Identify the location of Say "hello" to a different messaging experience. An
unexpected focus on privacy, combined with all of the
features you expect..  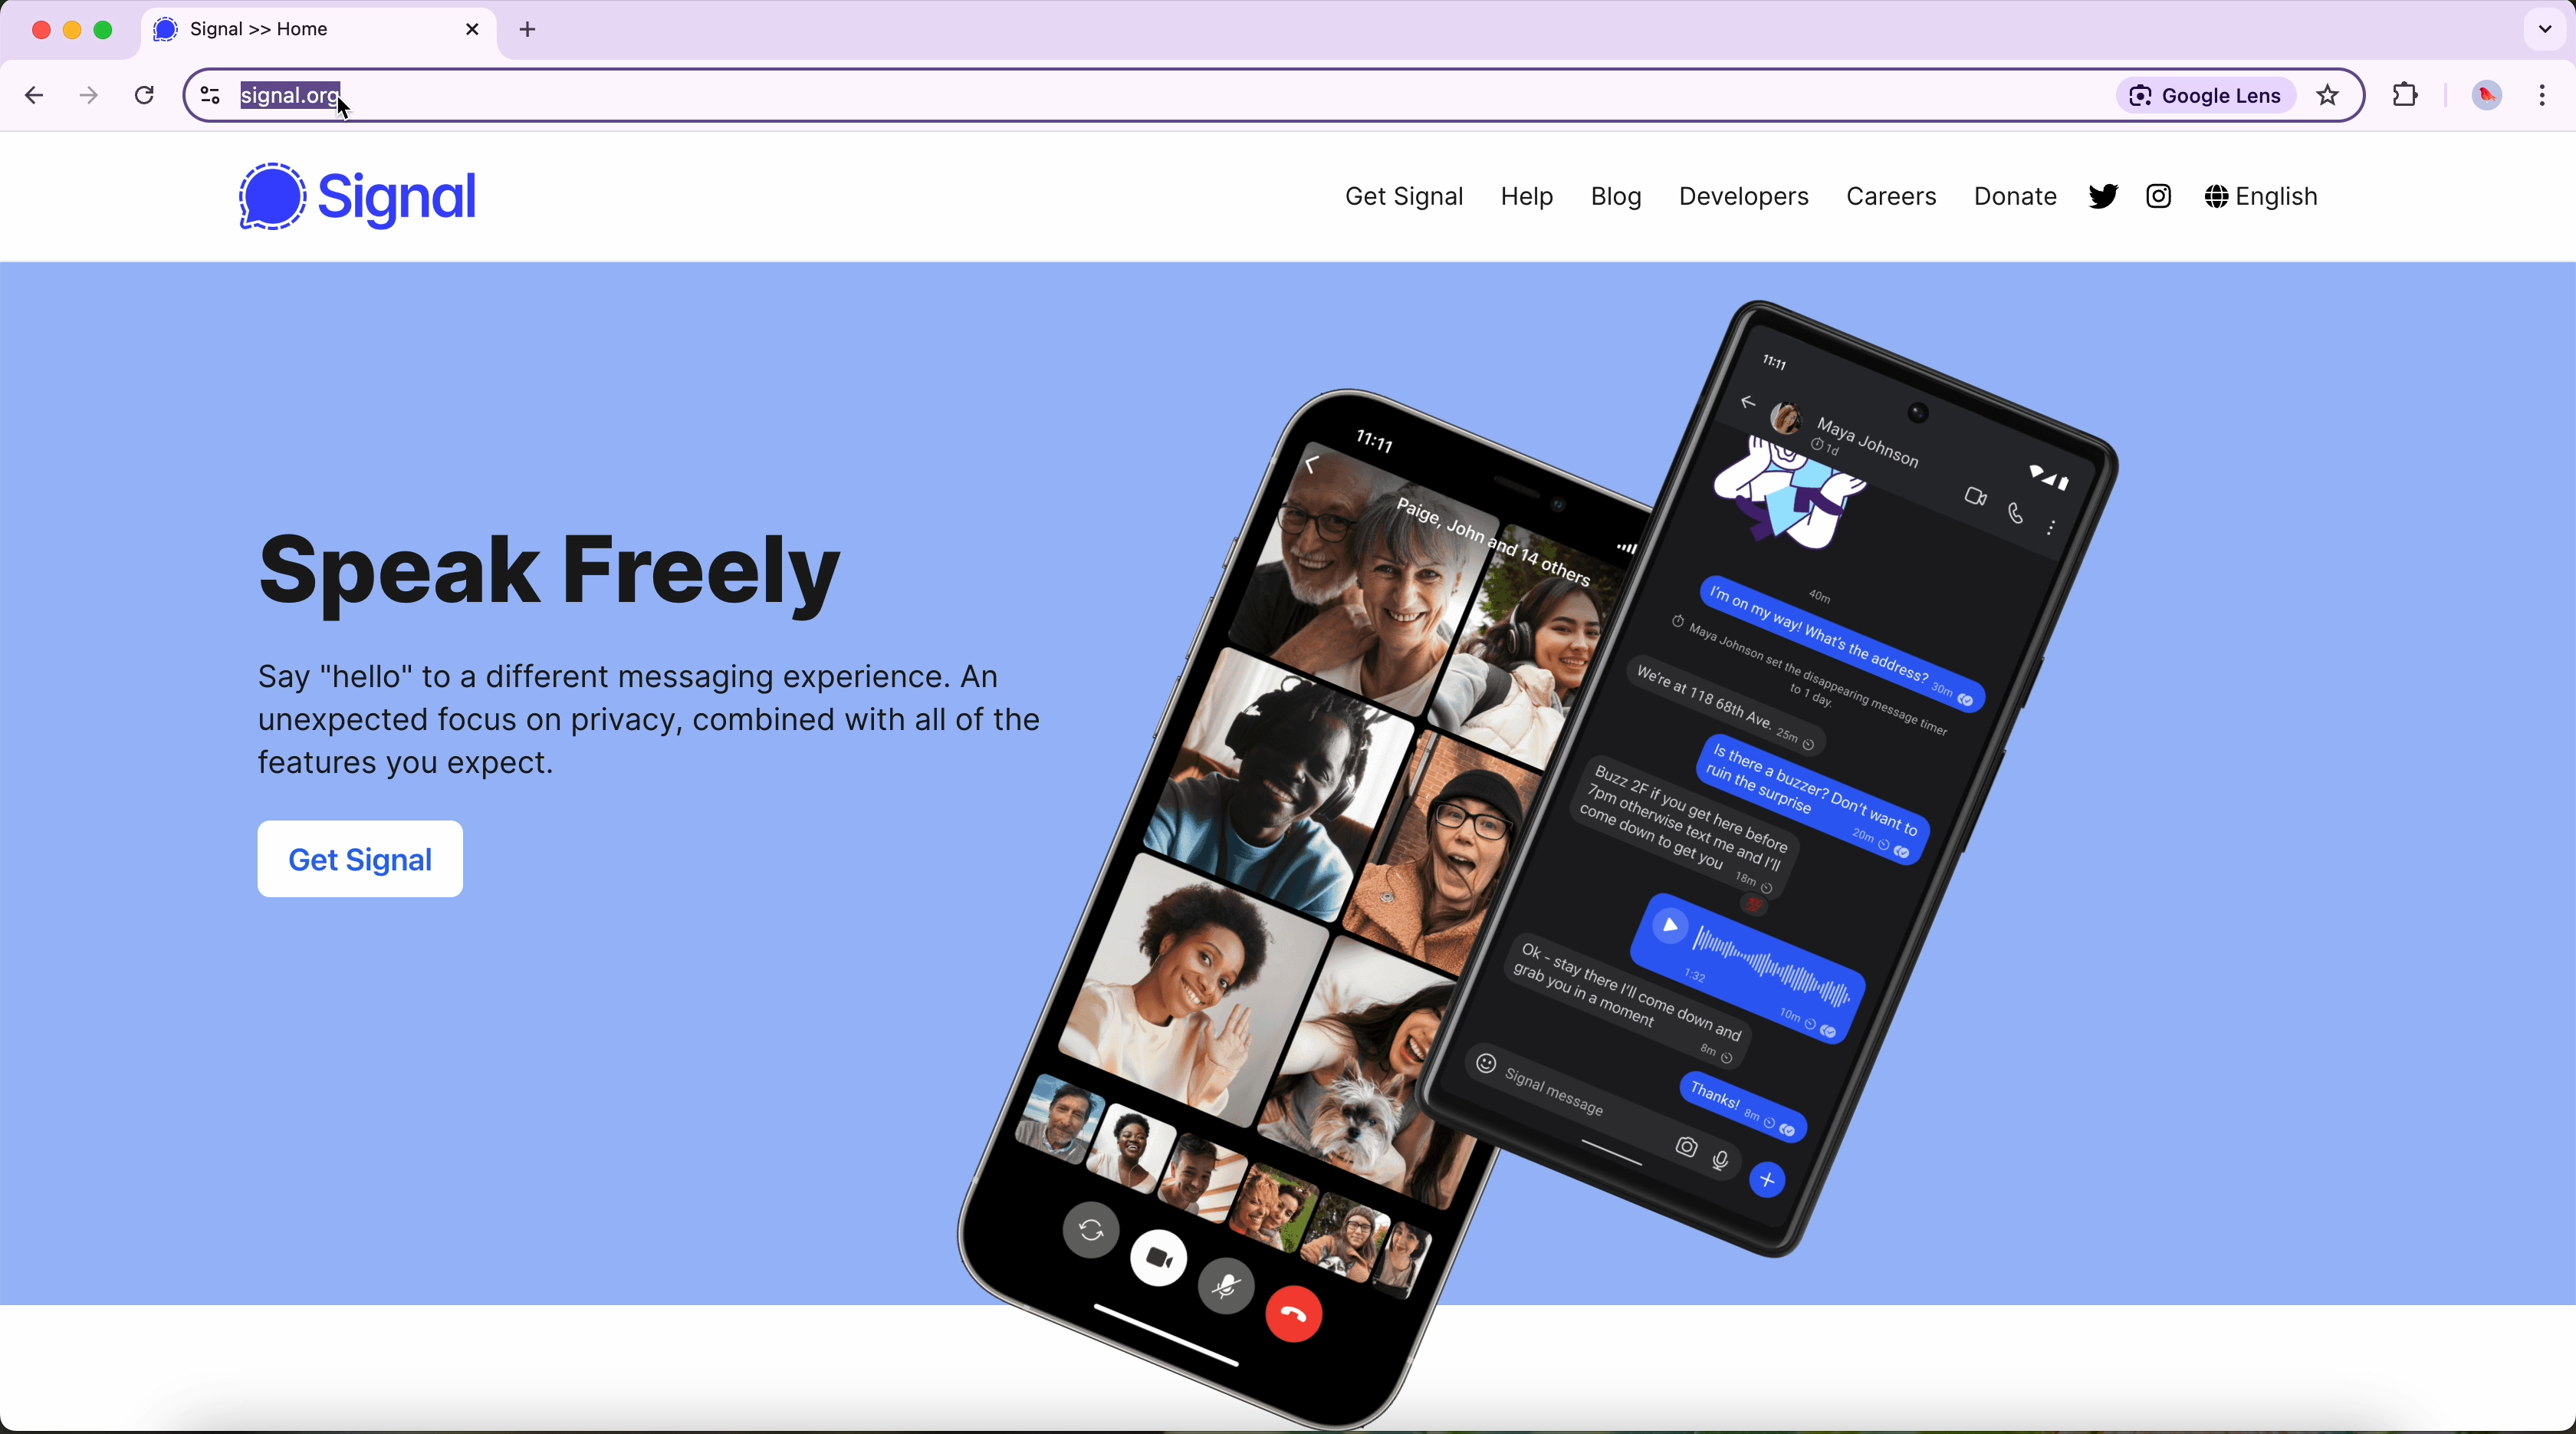
(629, 727).